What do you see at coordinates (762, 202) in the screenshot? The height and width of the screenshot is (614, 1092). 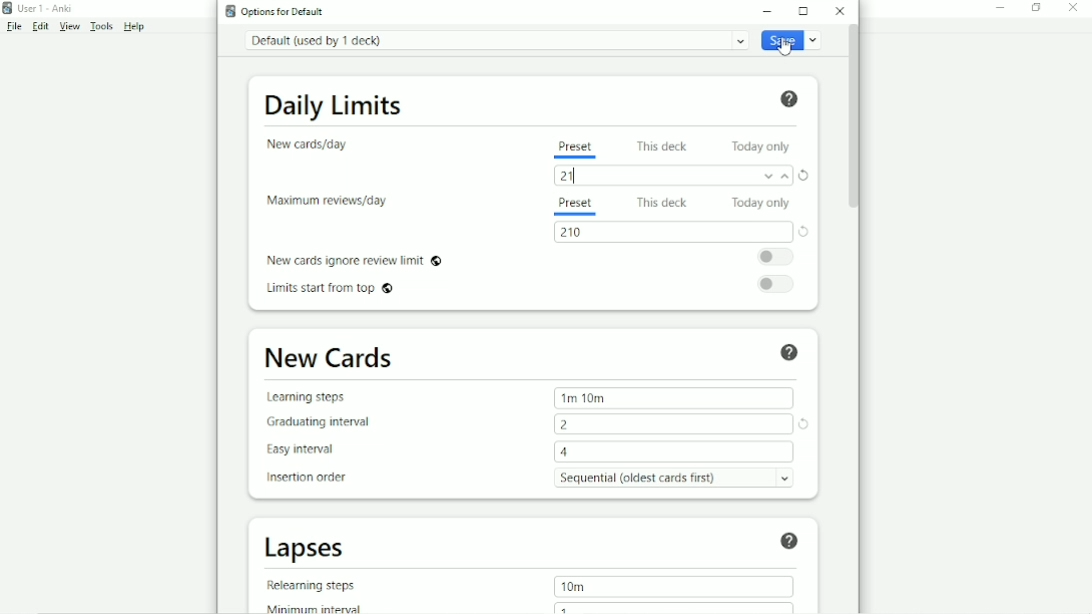 I see `Today only` at bounding box center [762, 202].